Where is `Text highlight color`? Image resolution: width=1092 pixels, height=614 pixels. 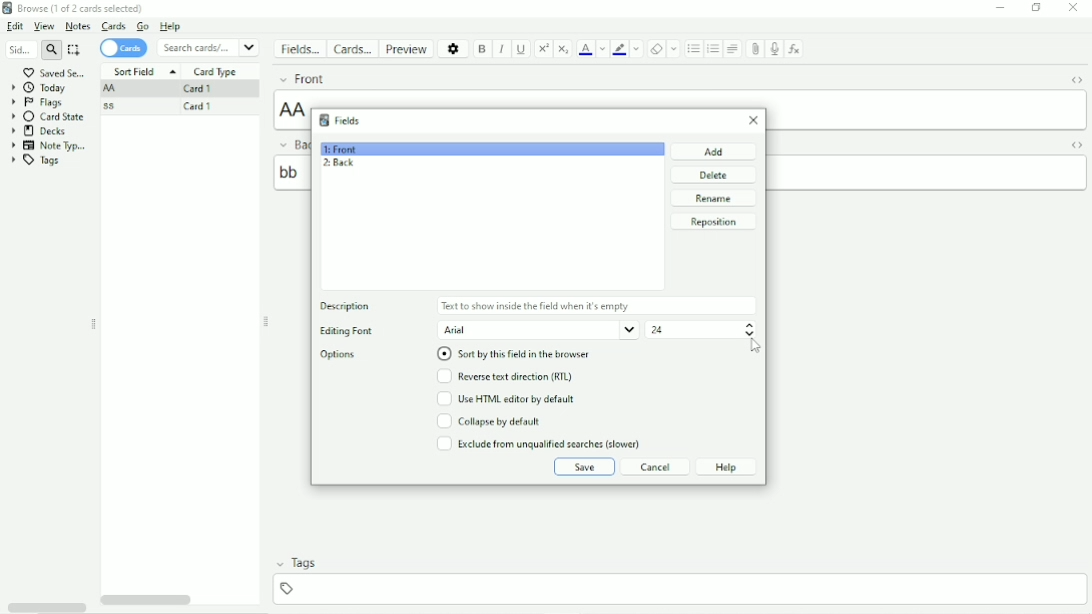 Text highlight color is located at coordinates (619, 49).